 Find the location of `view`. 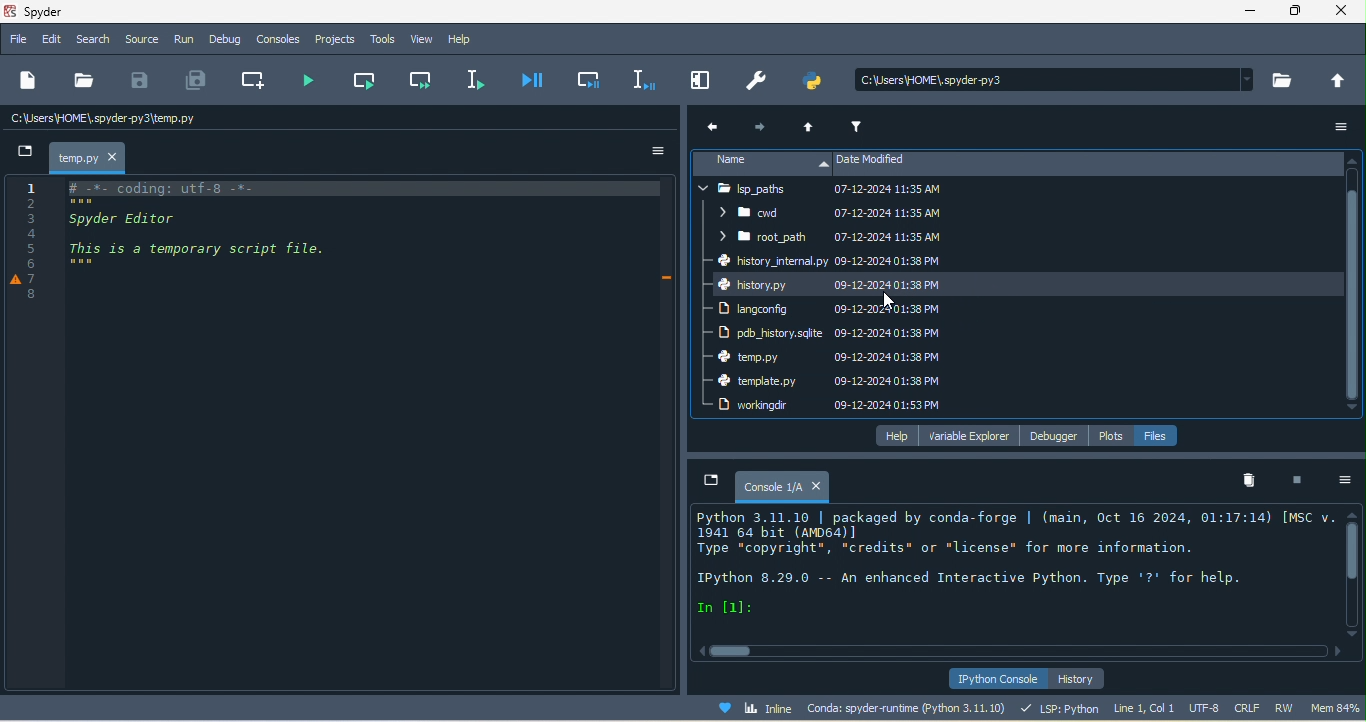

view is located at coordinates (426, 38).